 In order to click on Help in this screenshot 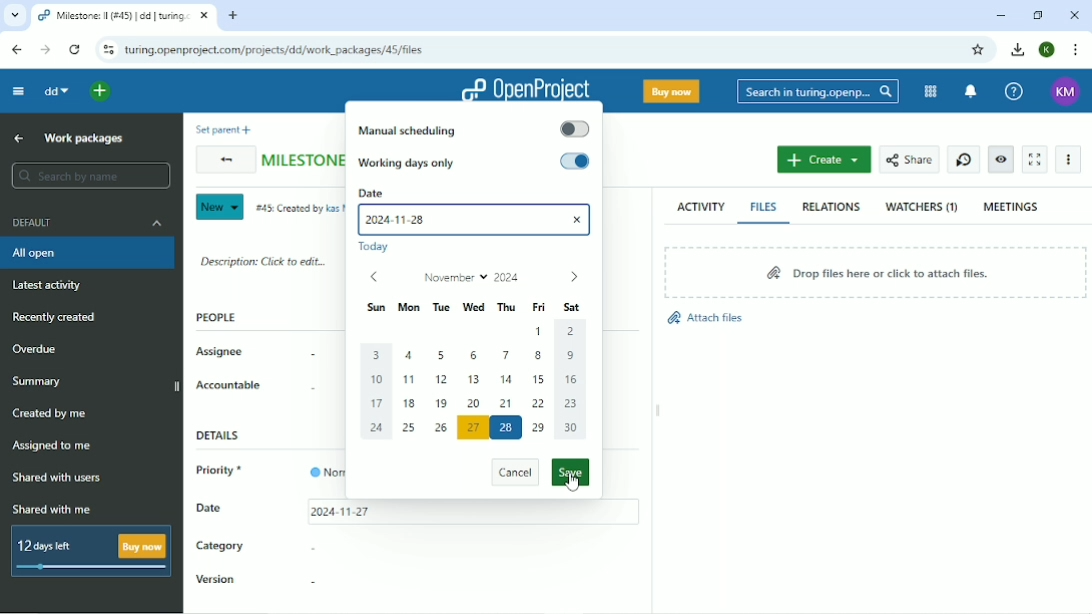, I will do `click(1013, 92)`.